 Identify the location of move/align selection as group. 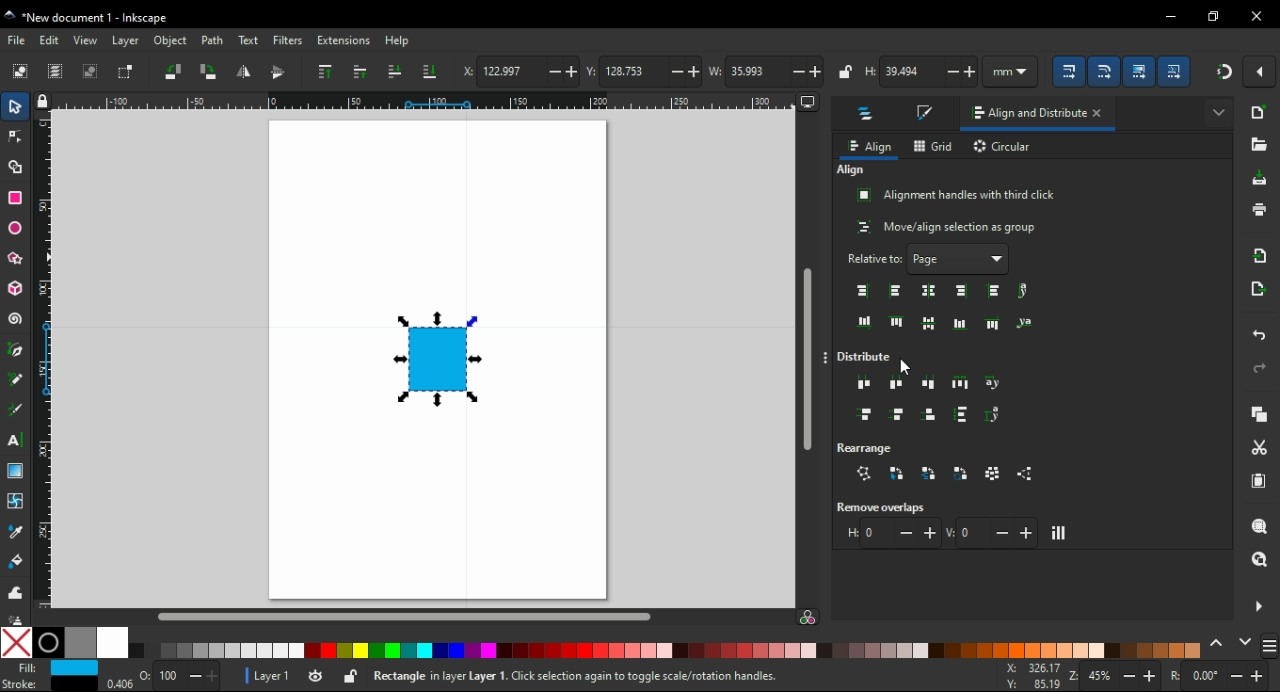
(948, 227).